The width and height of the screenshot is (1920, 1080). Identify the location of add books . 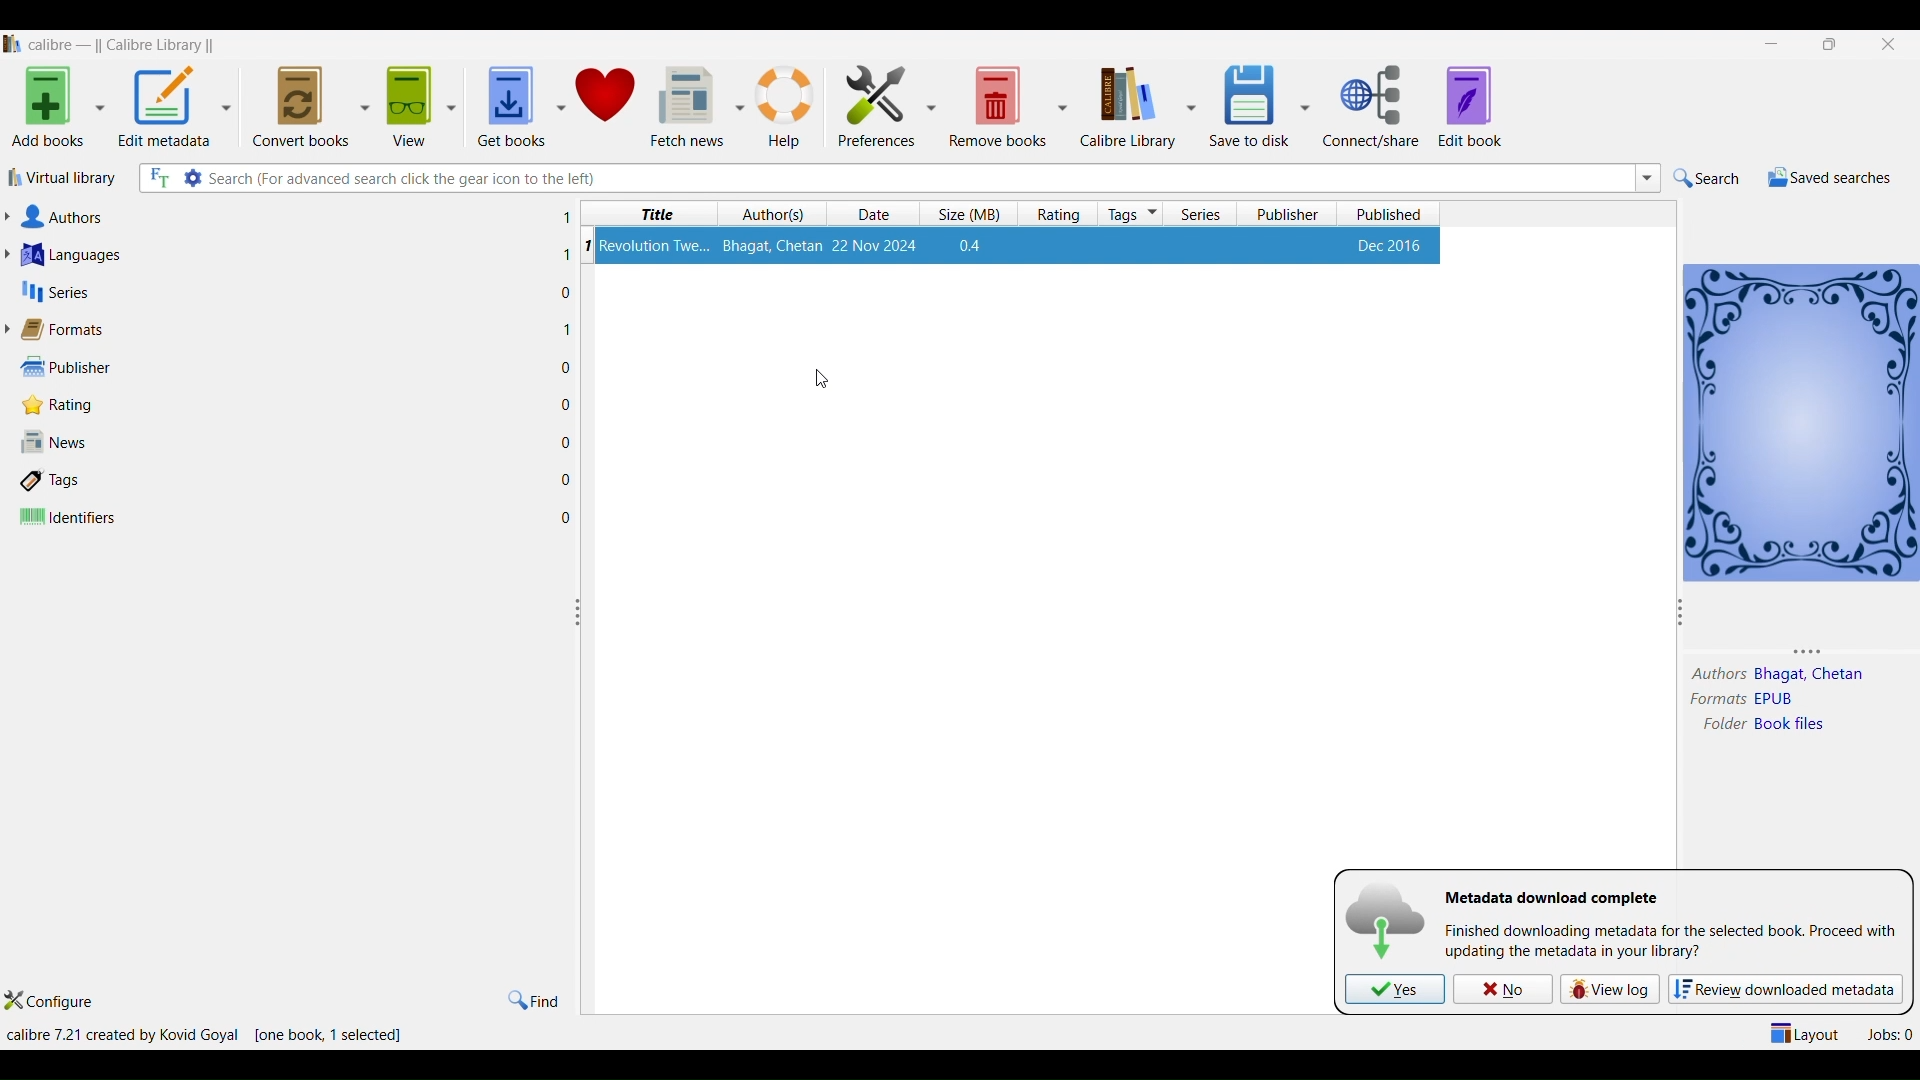
(45, 106).